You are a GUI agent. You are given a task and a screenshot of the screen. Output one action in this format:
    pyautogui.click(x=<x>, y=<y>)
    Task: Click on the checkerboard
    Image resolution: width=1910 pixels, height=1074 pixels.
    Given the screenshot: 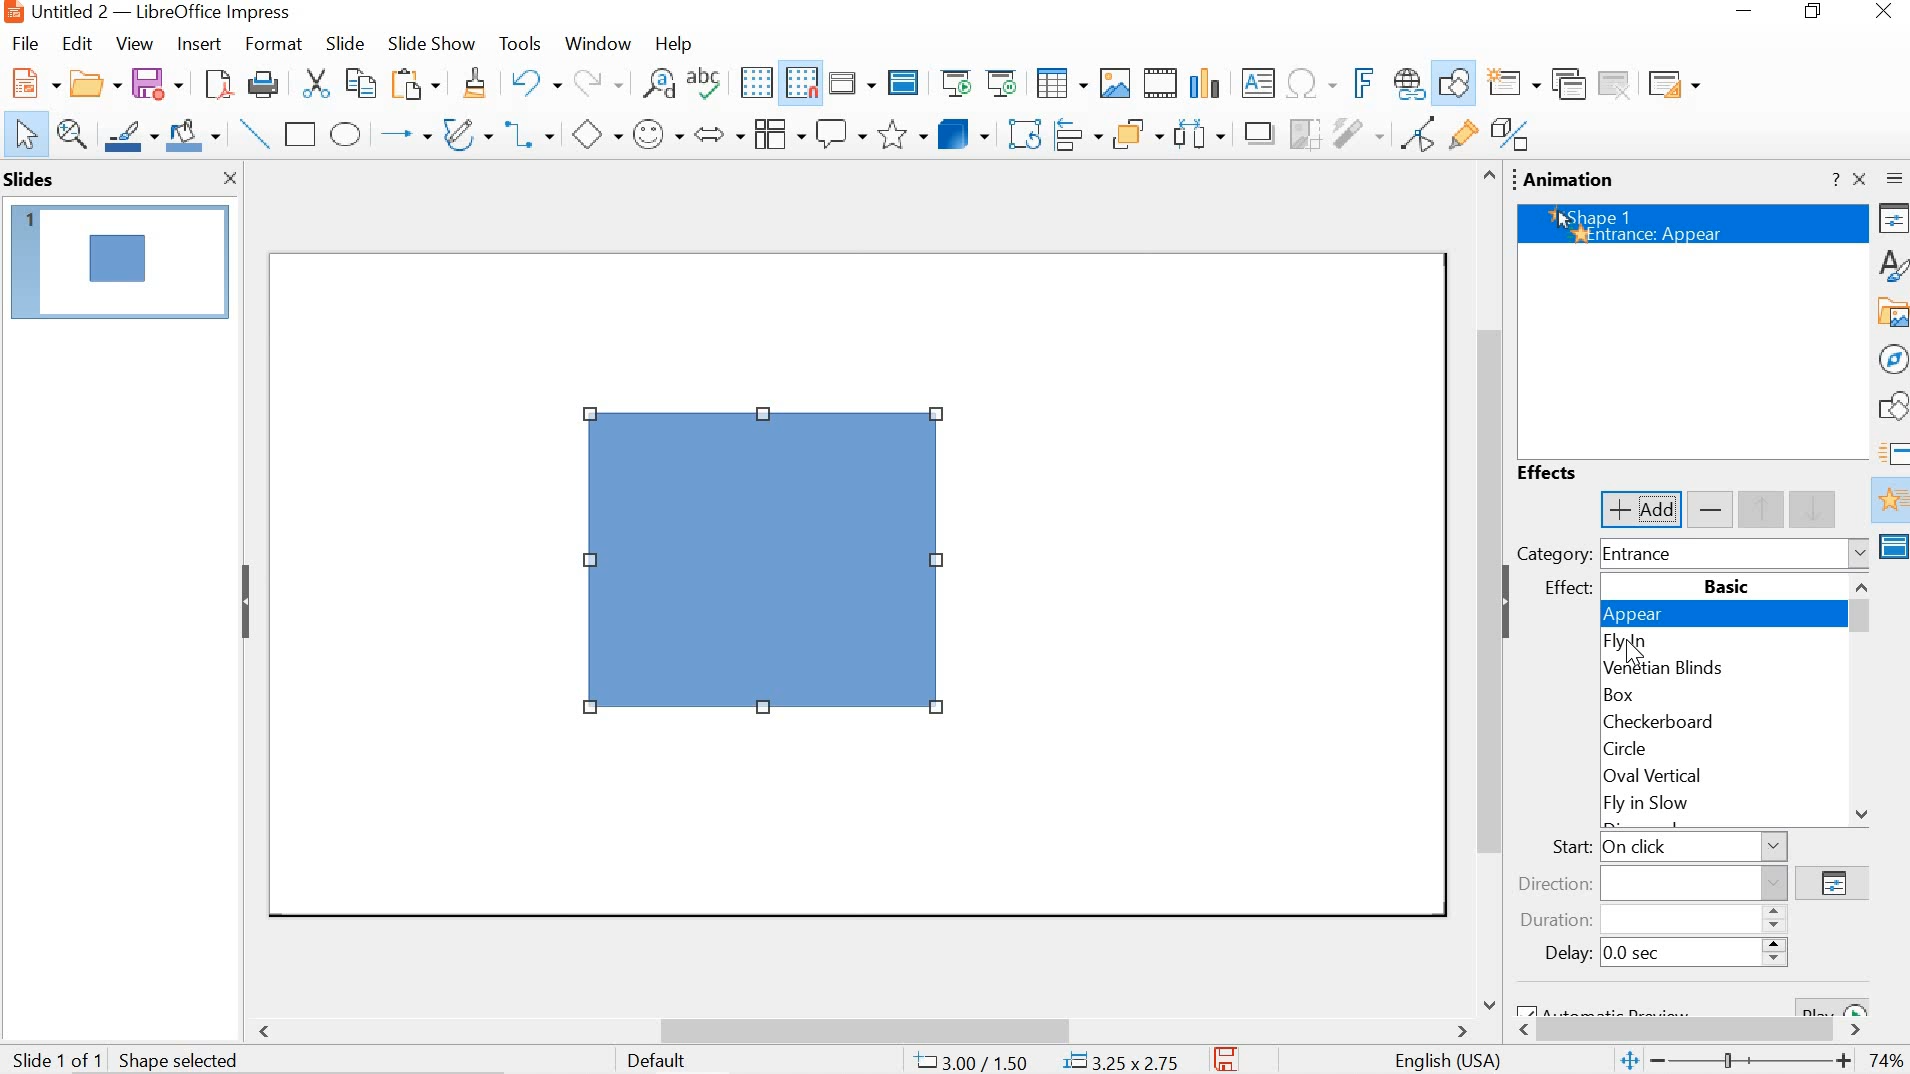 What is the action you would take?
    pyautogui.click(x=1710, y=721)
    